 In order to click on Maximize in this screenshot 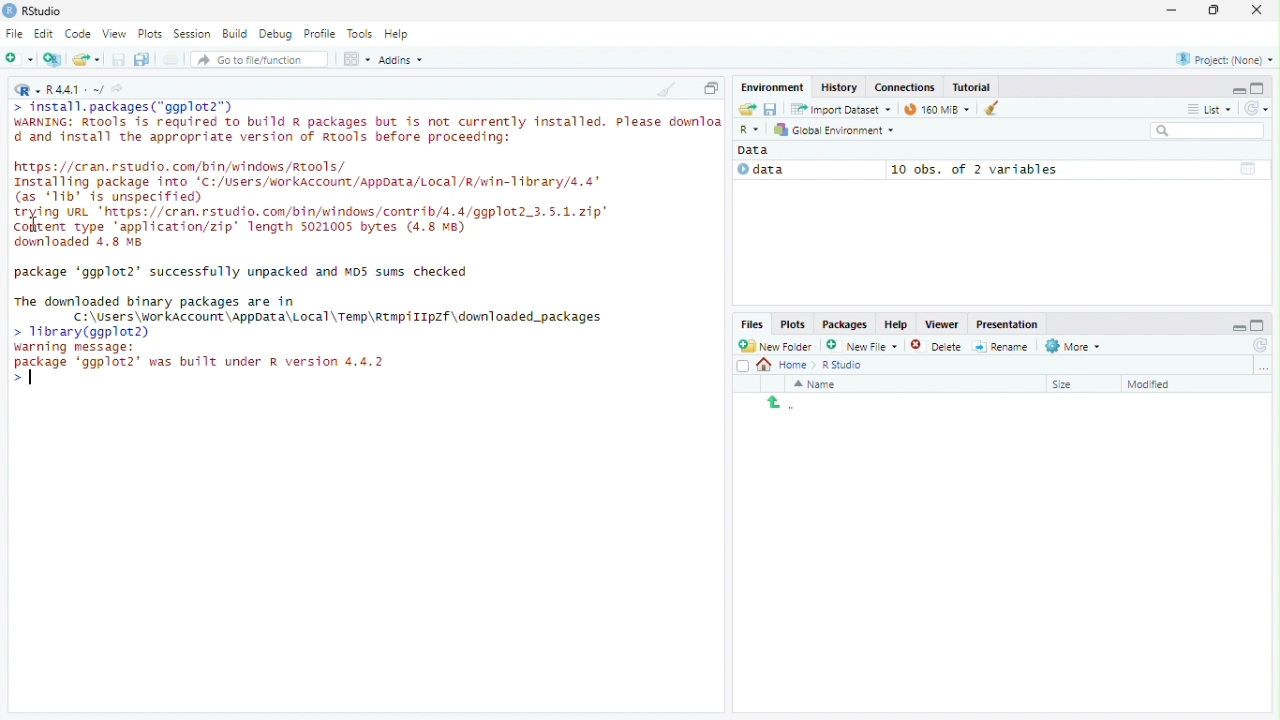, I will do `click(711, 88)`.